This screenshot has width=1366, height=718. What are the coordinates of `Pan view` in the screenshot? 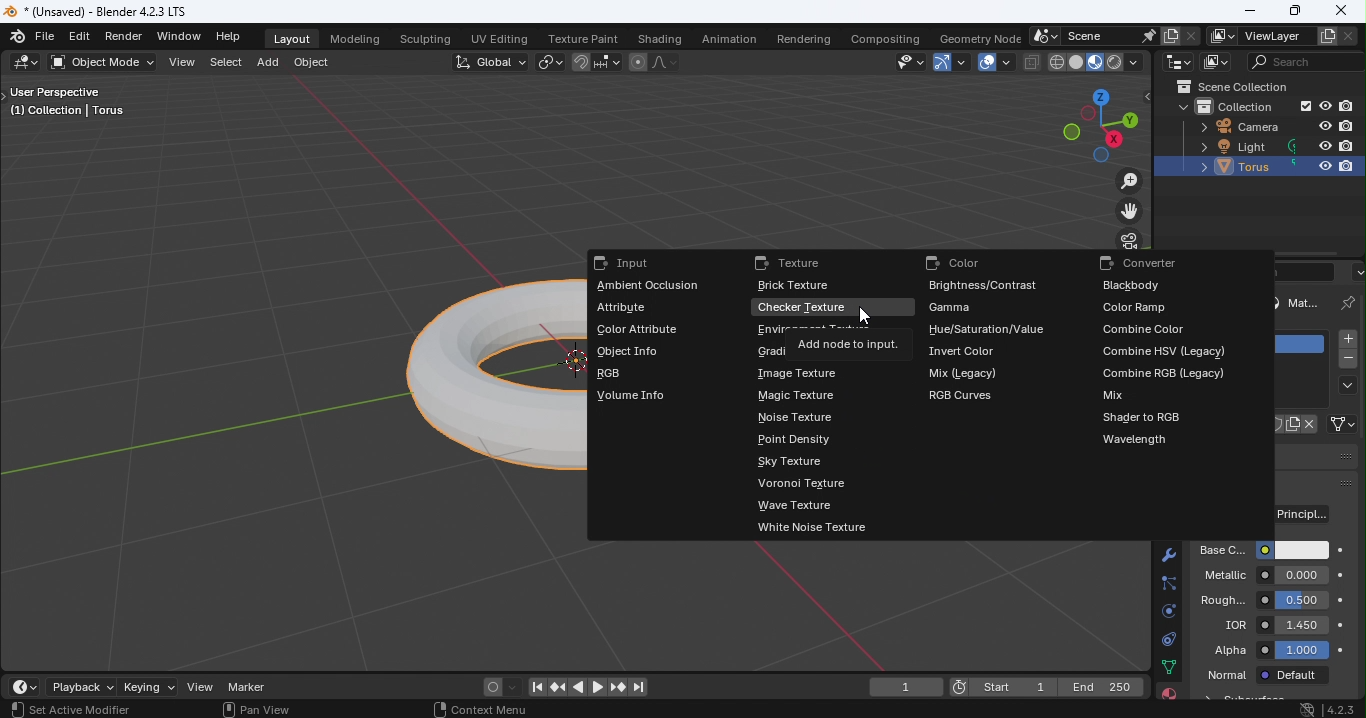 It's located at (255, 710).